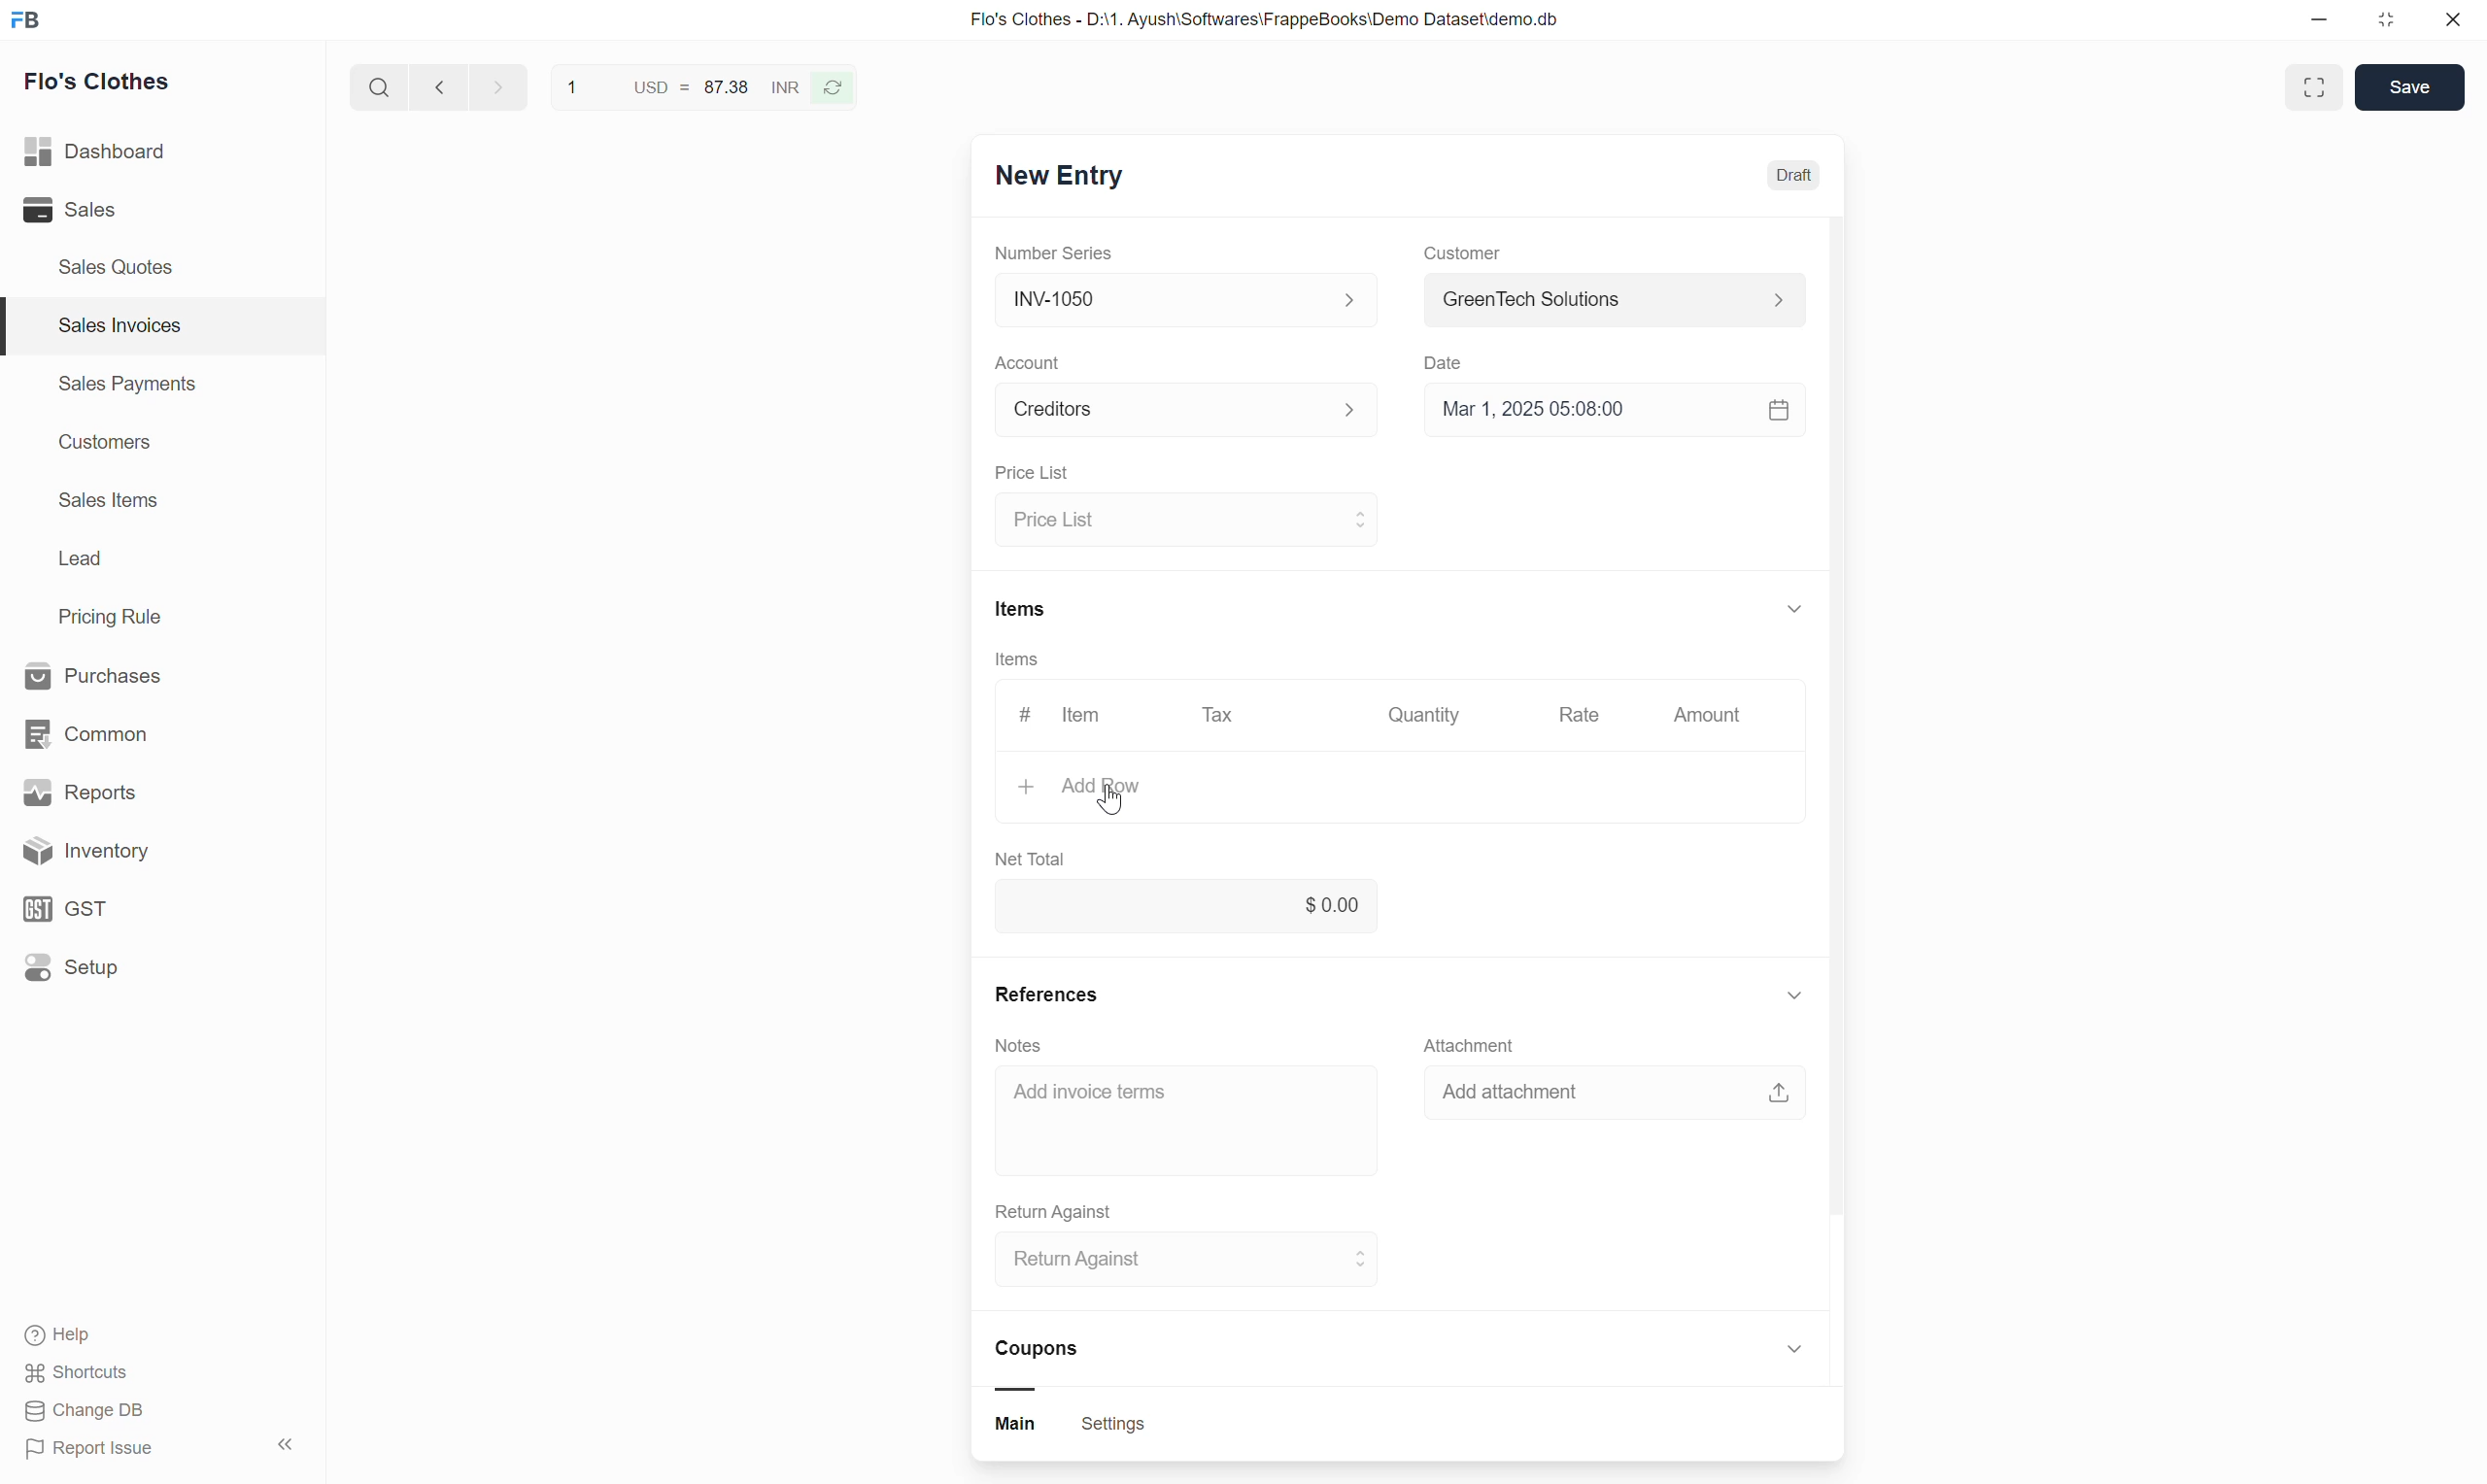 The image size is (2487, 1484). What do you see at coordinates (1610, 303) in the screenshot?
I see `select customer` at bounding box center [1610, 303].